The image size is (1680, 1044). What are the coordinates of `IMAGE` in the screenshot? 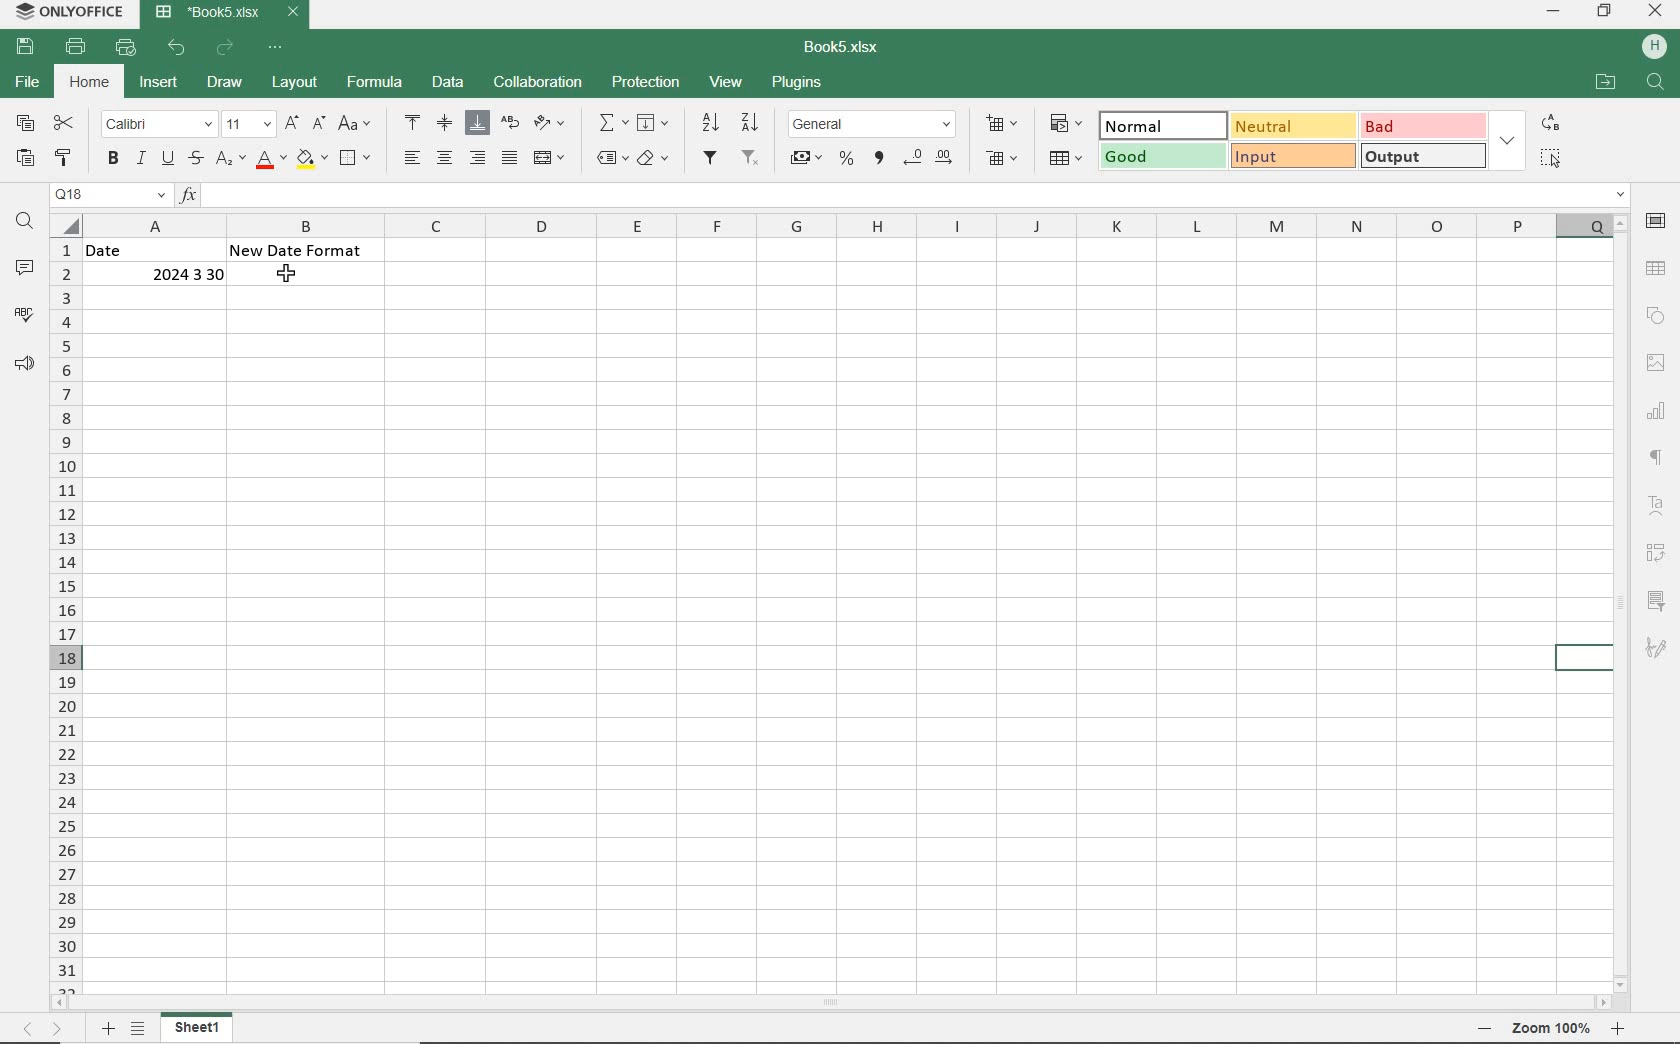 It's located at (1656, 363).